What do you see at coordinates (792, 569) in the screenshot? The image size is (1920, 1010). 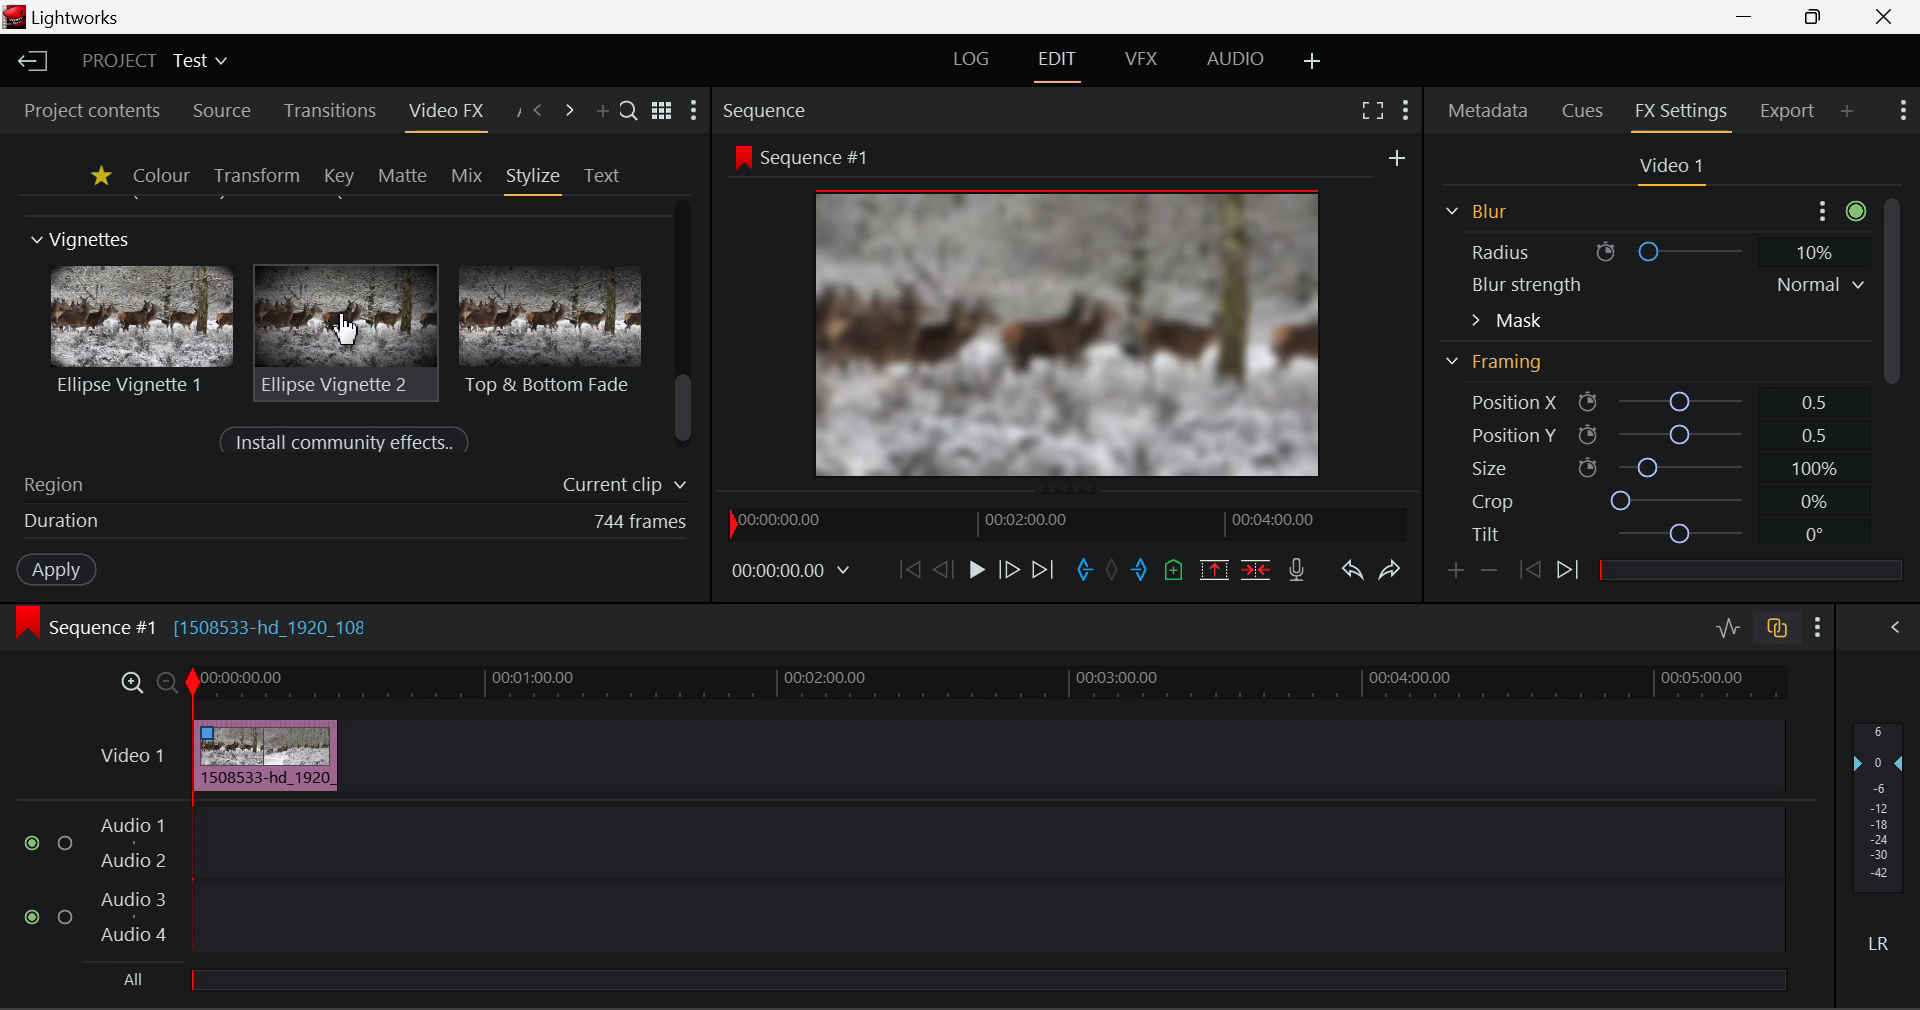 I see `Frame Time` at bounding box center [792, 569].